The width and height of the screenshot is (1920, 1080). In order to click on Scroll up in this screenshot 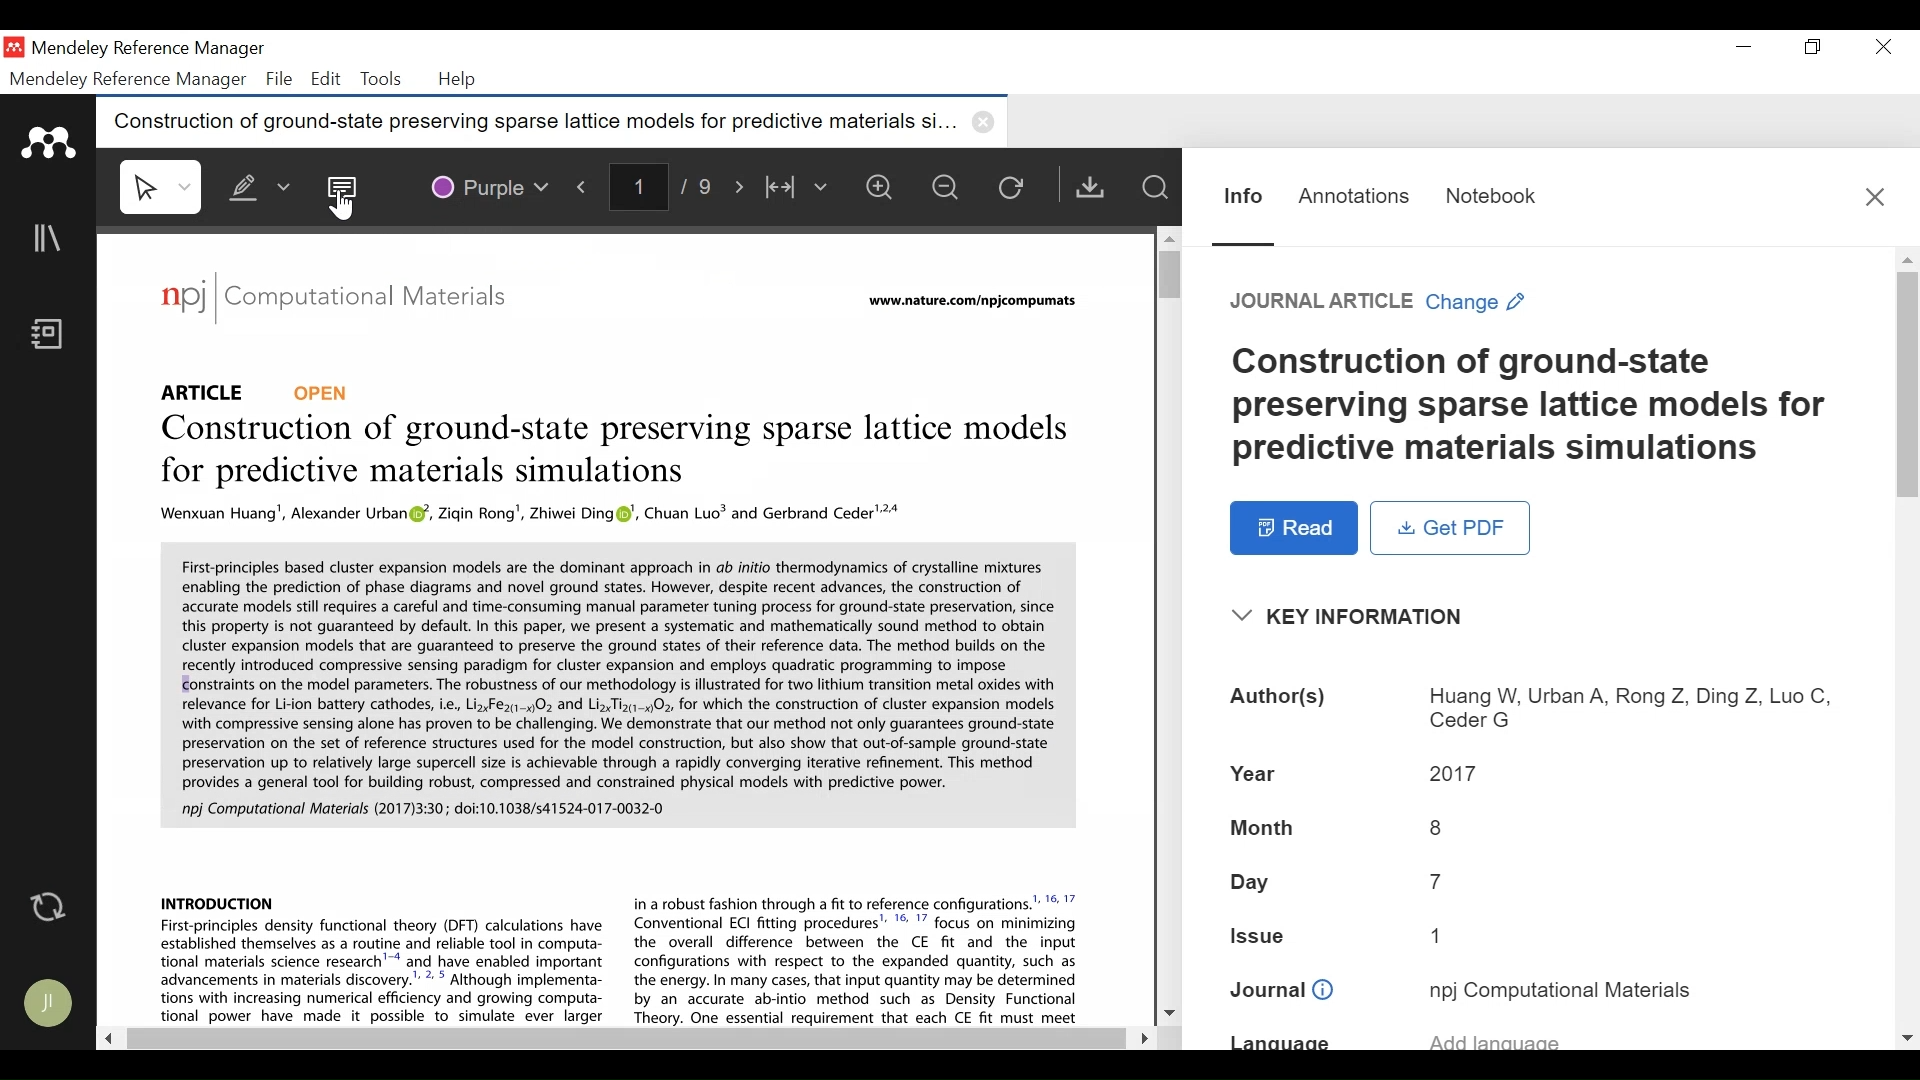, I will do `click(1908, 259)`.